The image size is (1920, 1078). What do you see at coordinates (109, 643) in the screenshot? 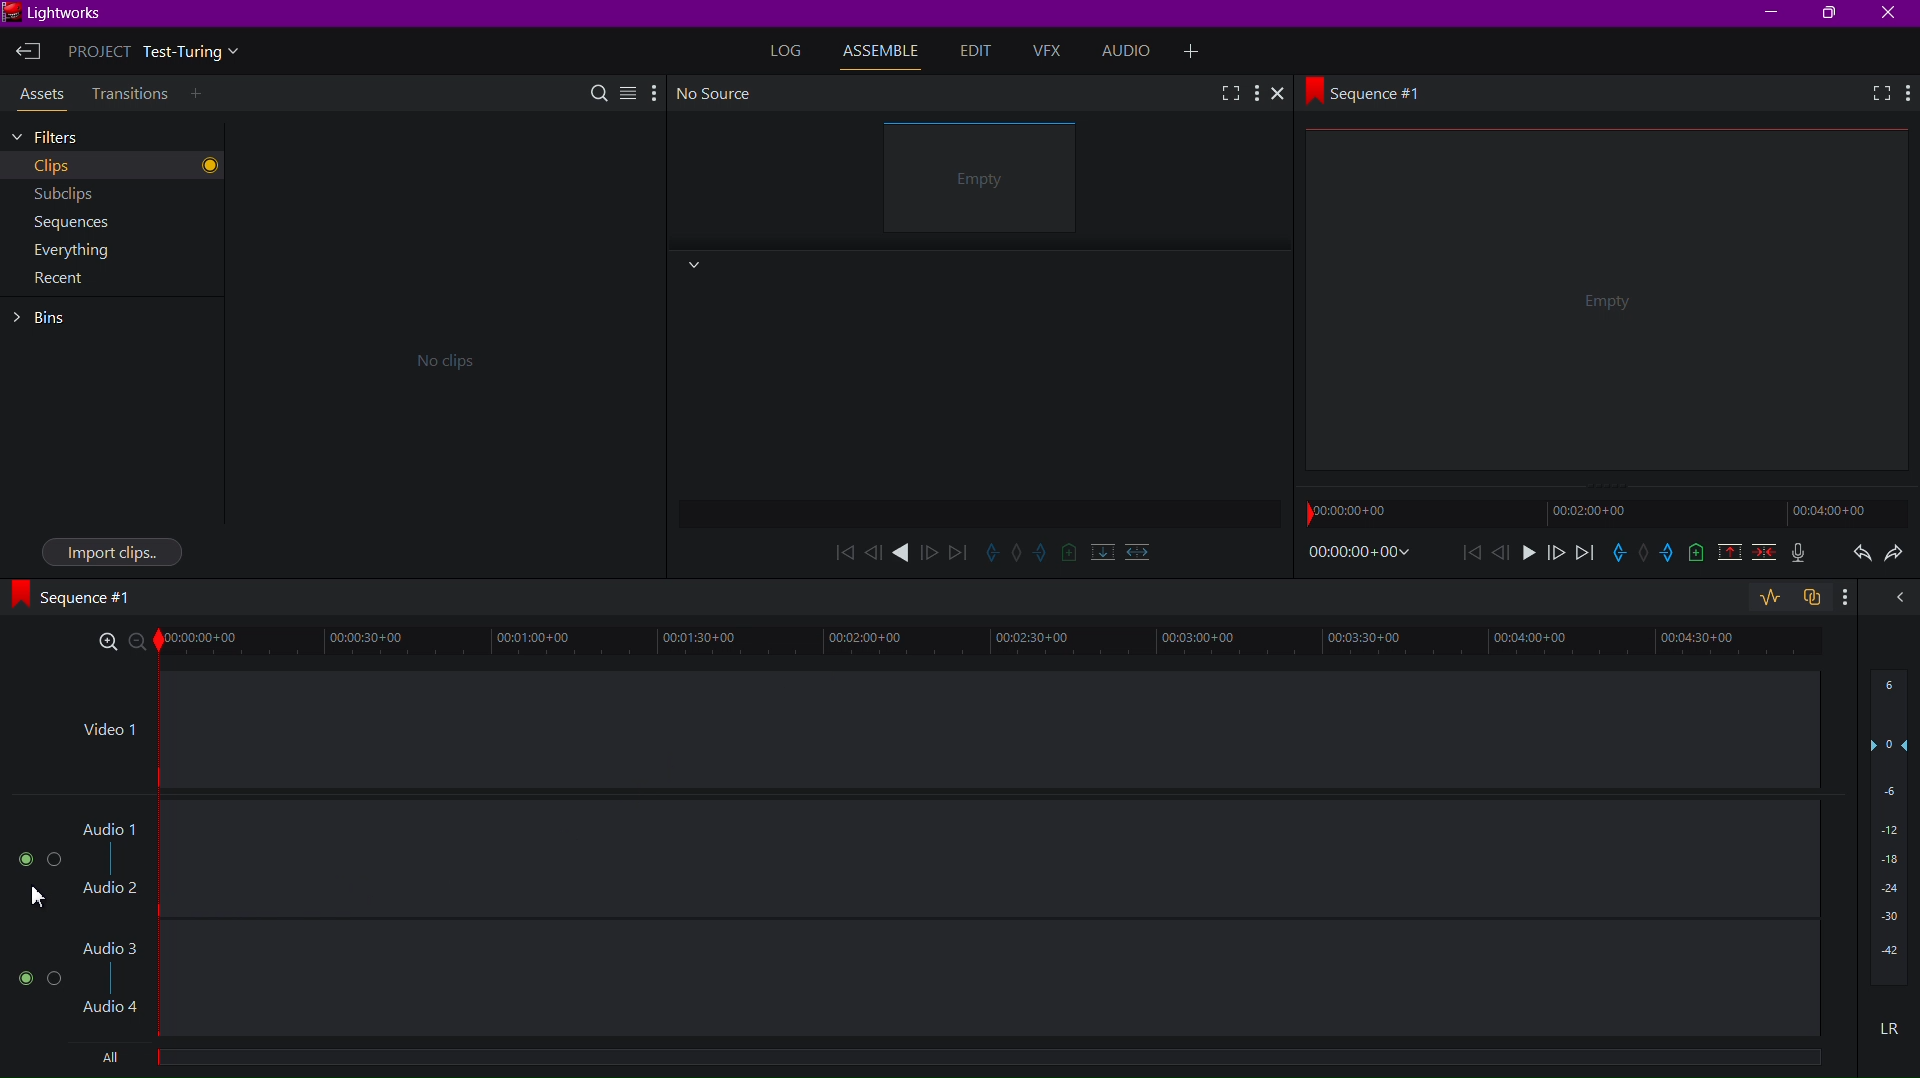
I see `Zoom In` at bounding box center [109, 643].